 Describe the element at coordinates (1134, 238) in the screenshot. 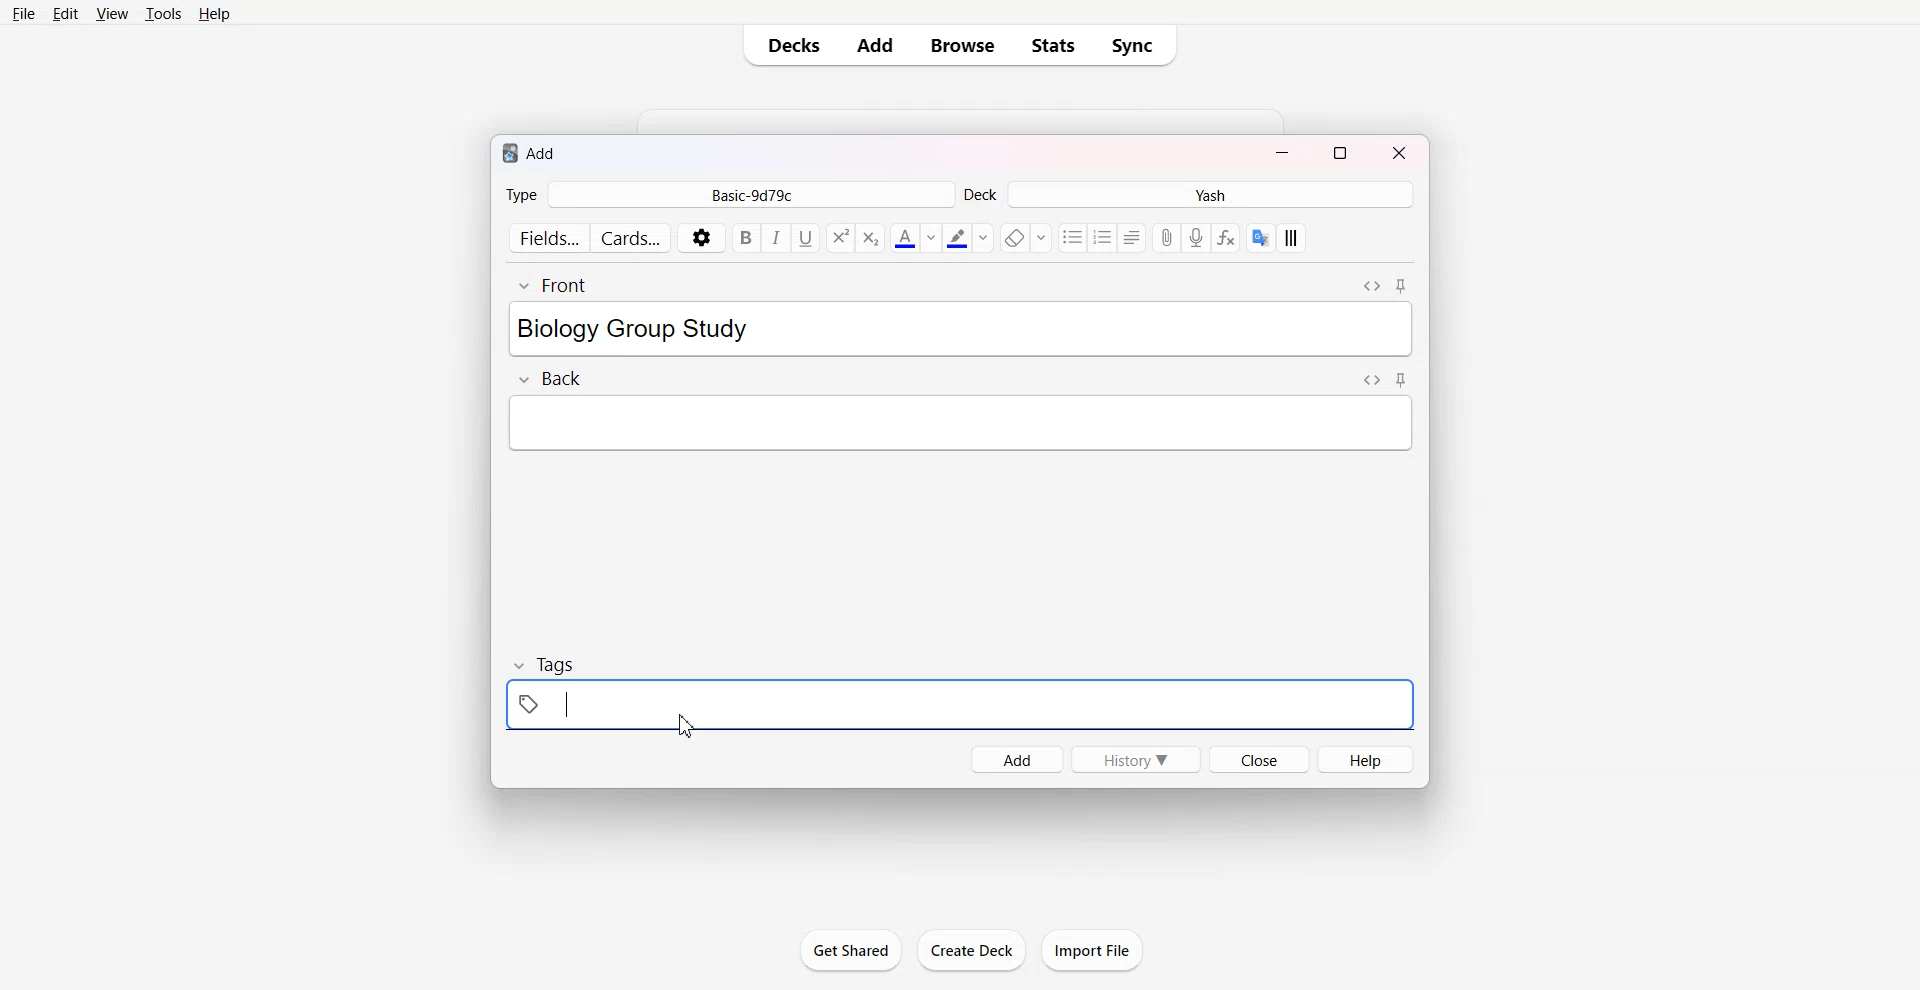

I see `Alignment` at that location.